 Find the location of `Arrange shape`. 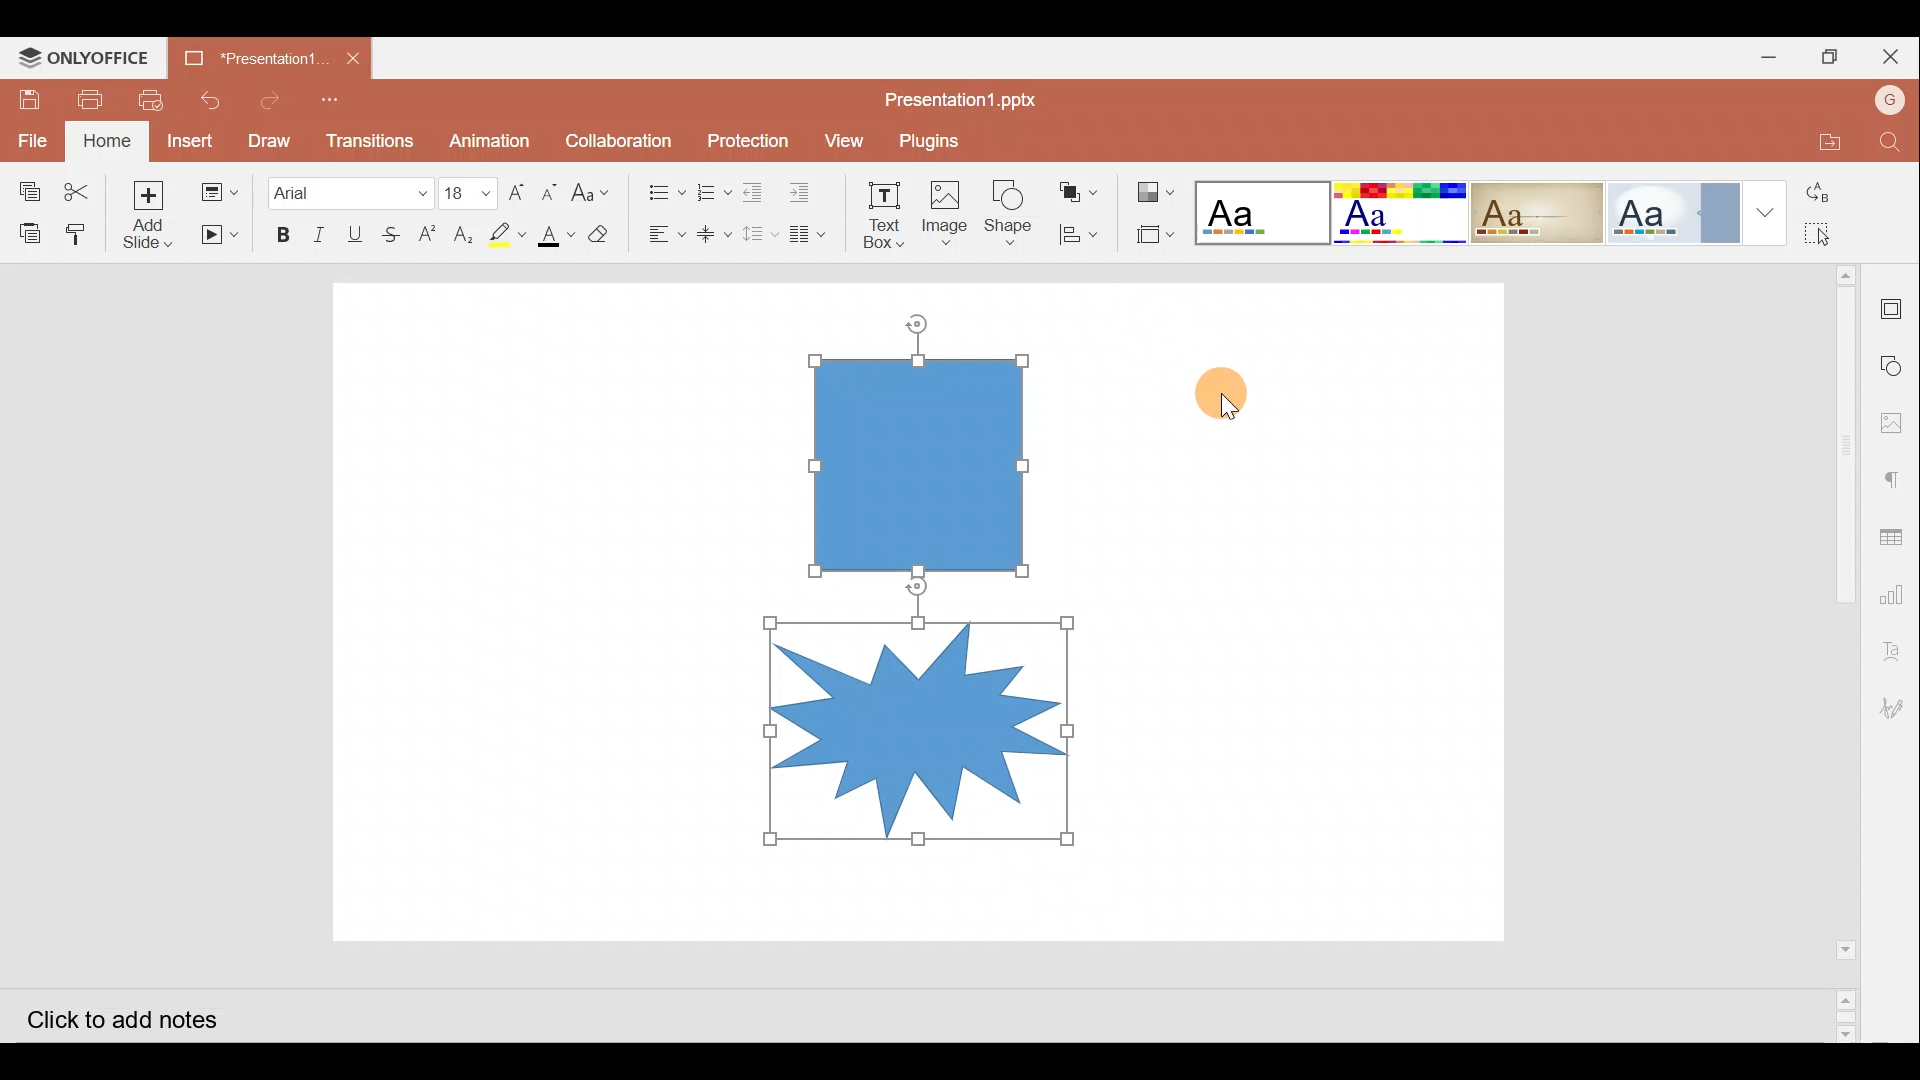

Arrange shape is located at coordinates (1080, 186).